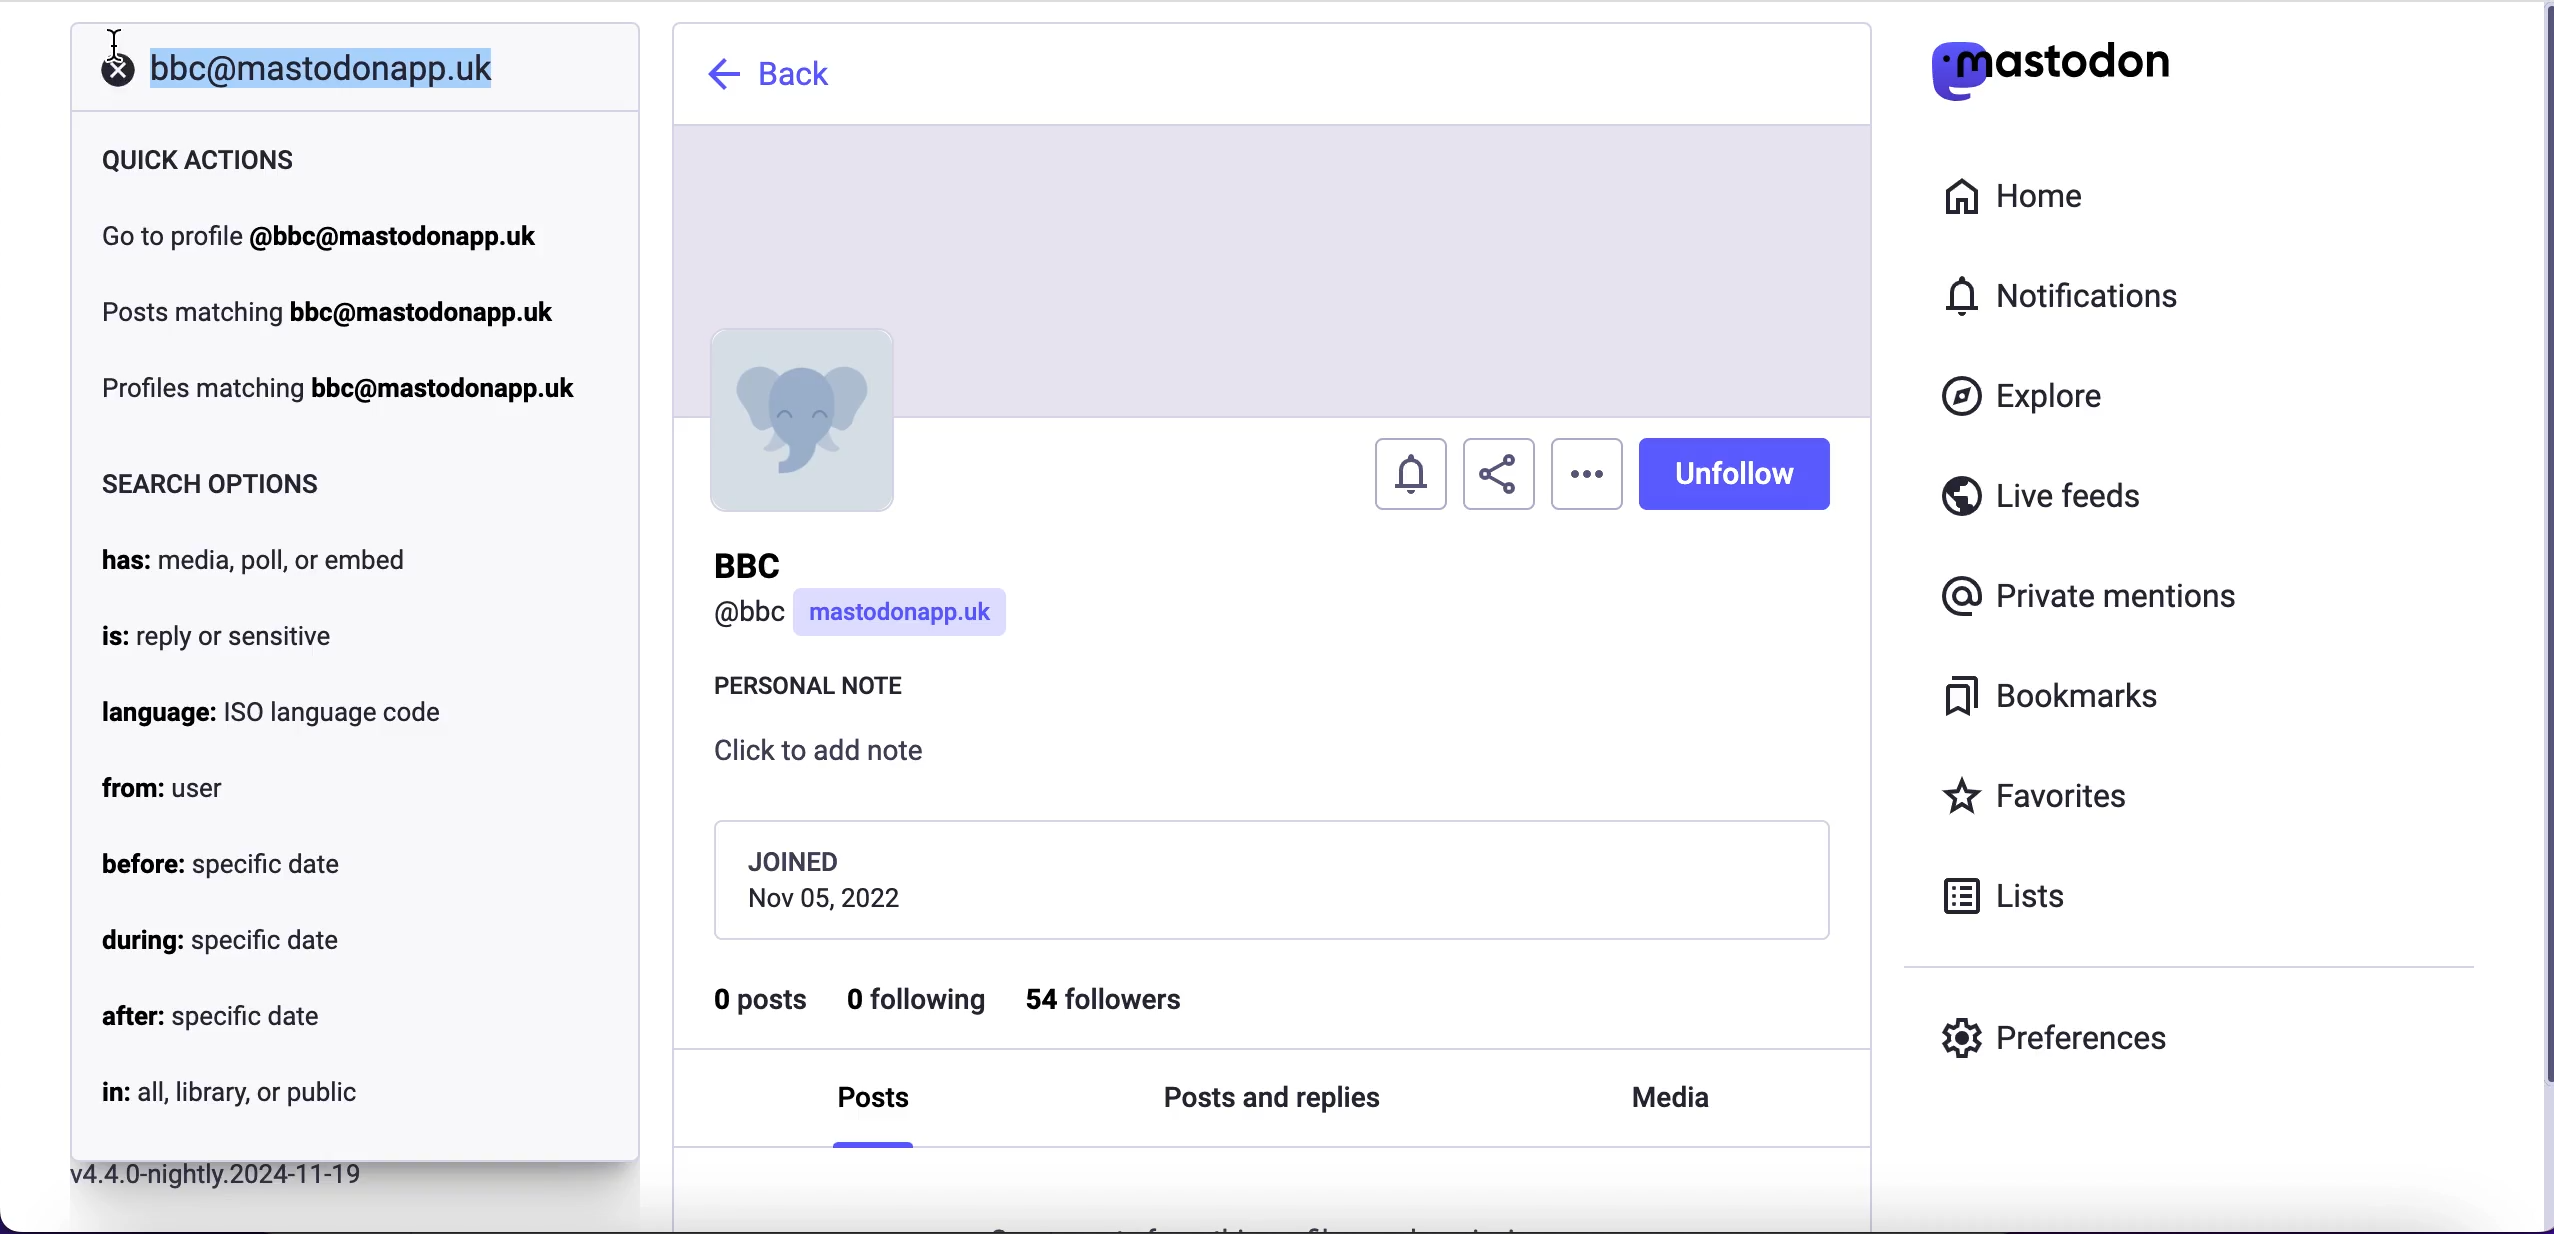  I want to click on notifications, so click(2072, 295).